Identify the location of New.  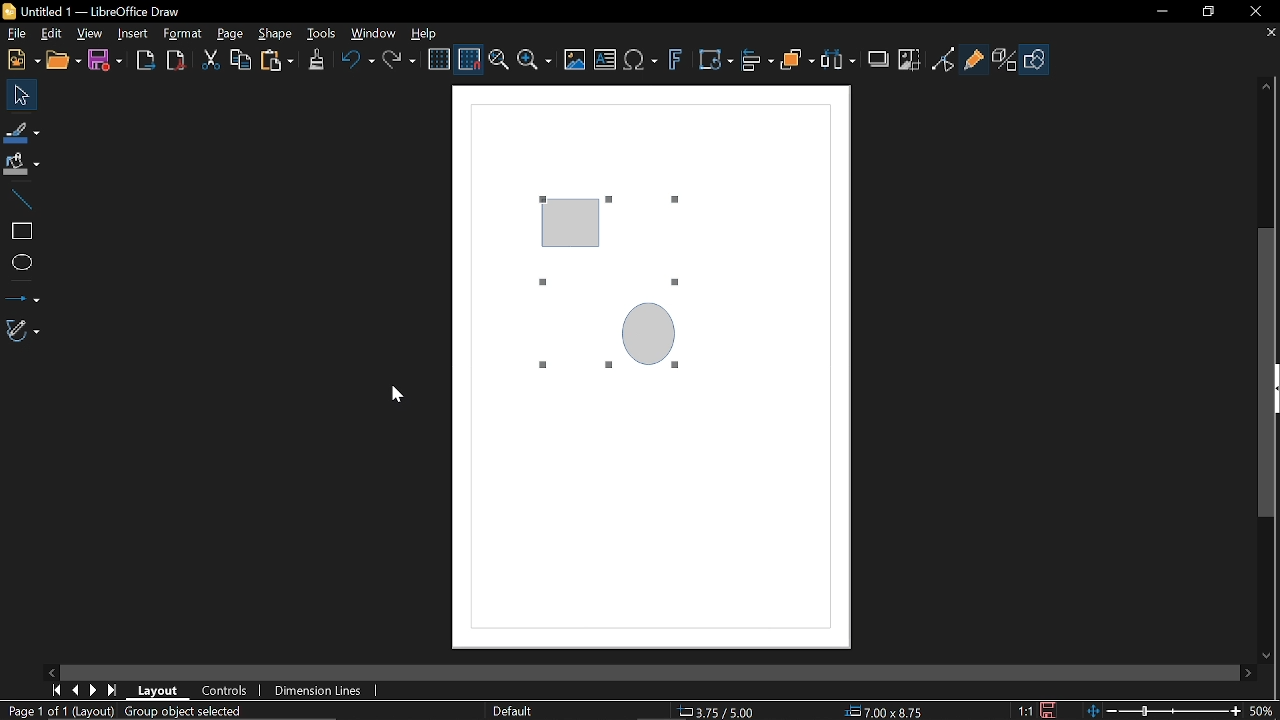
(22, 59).